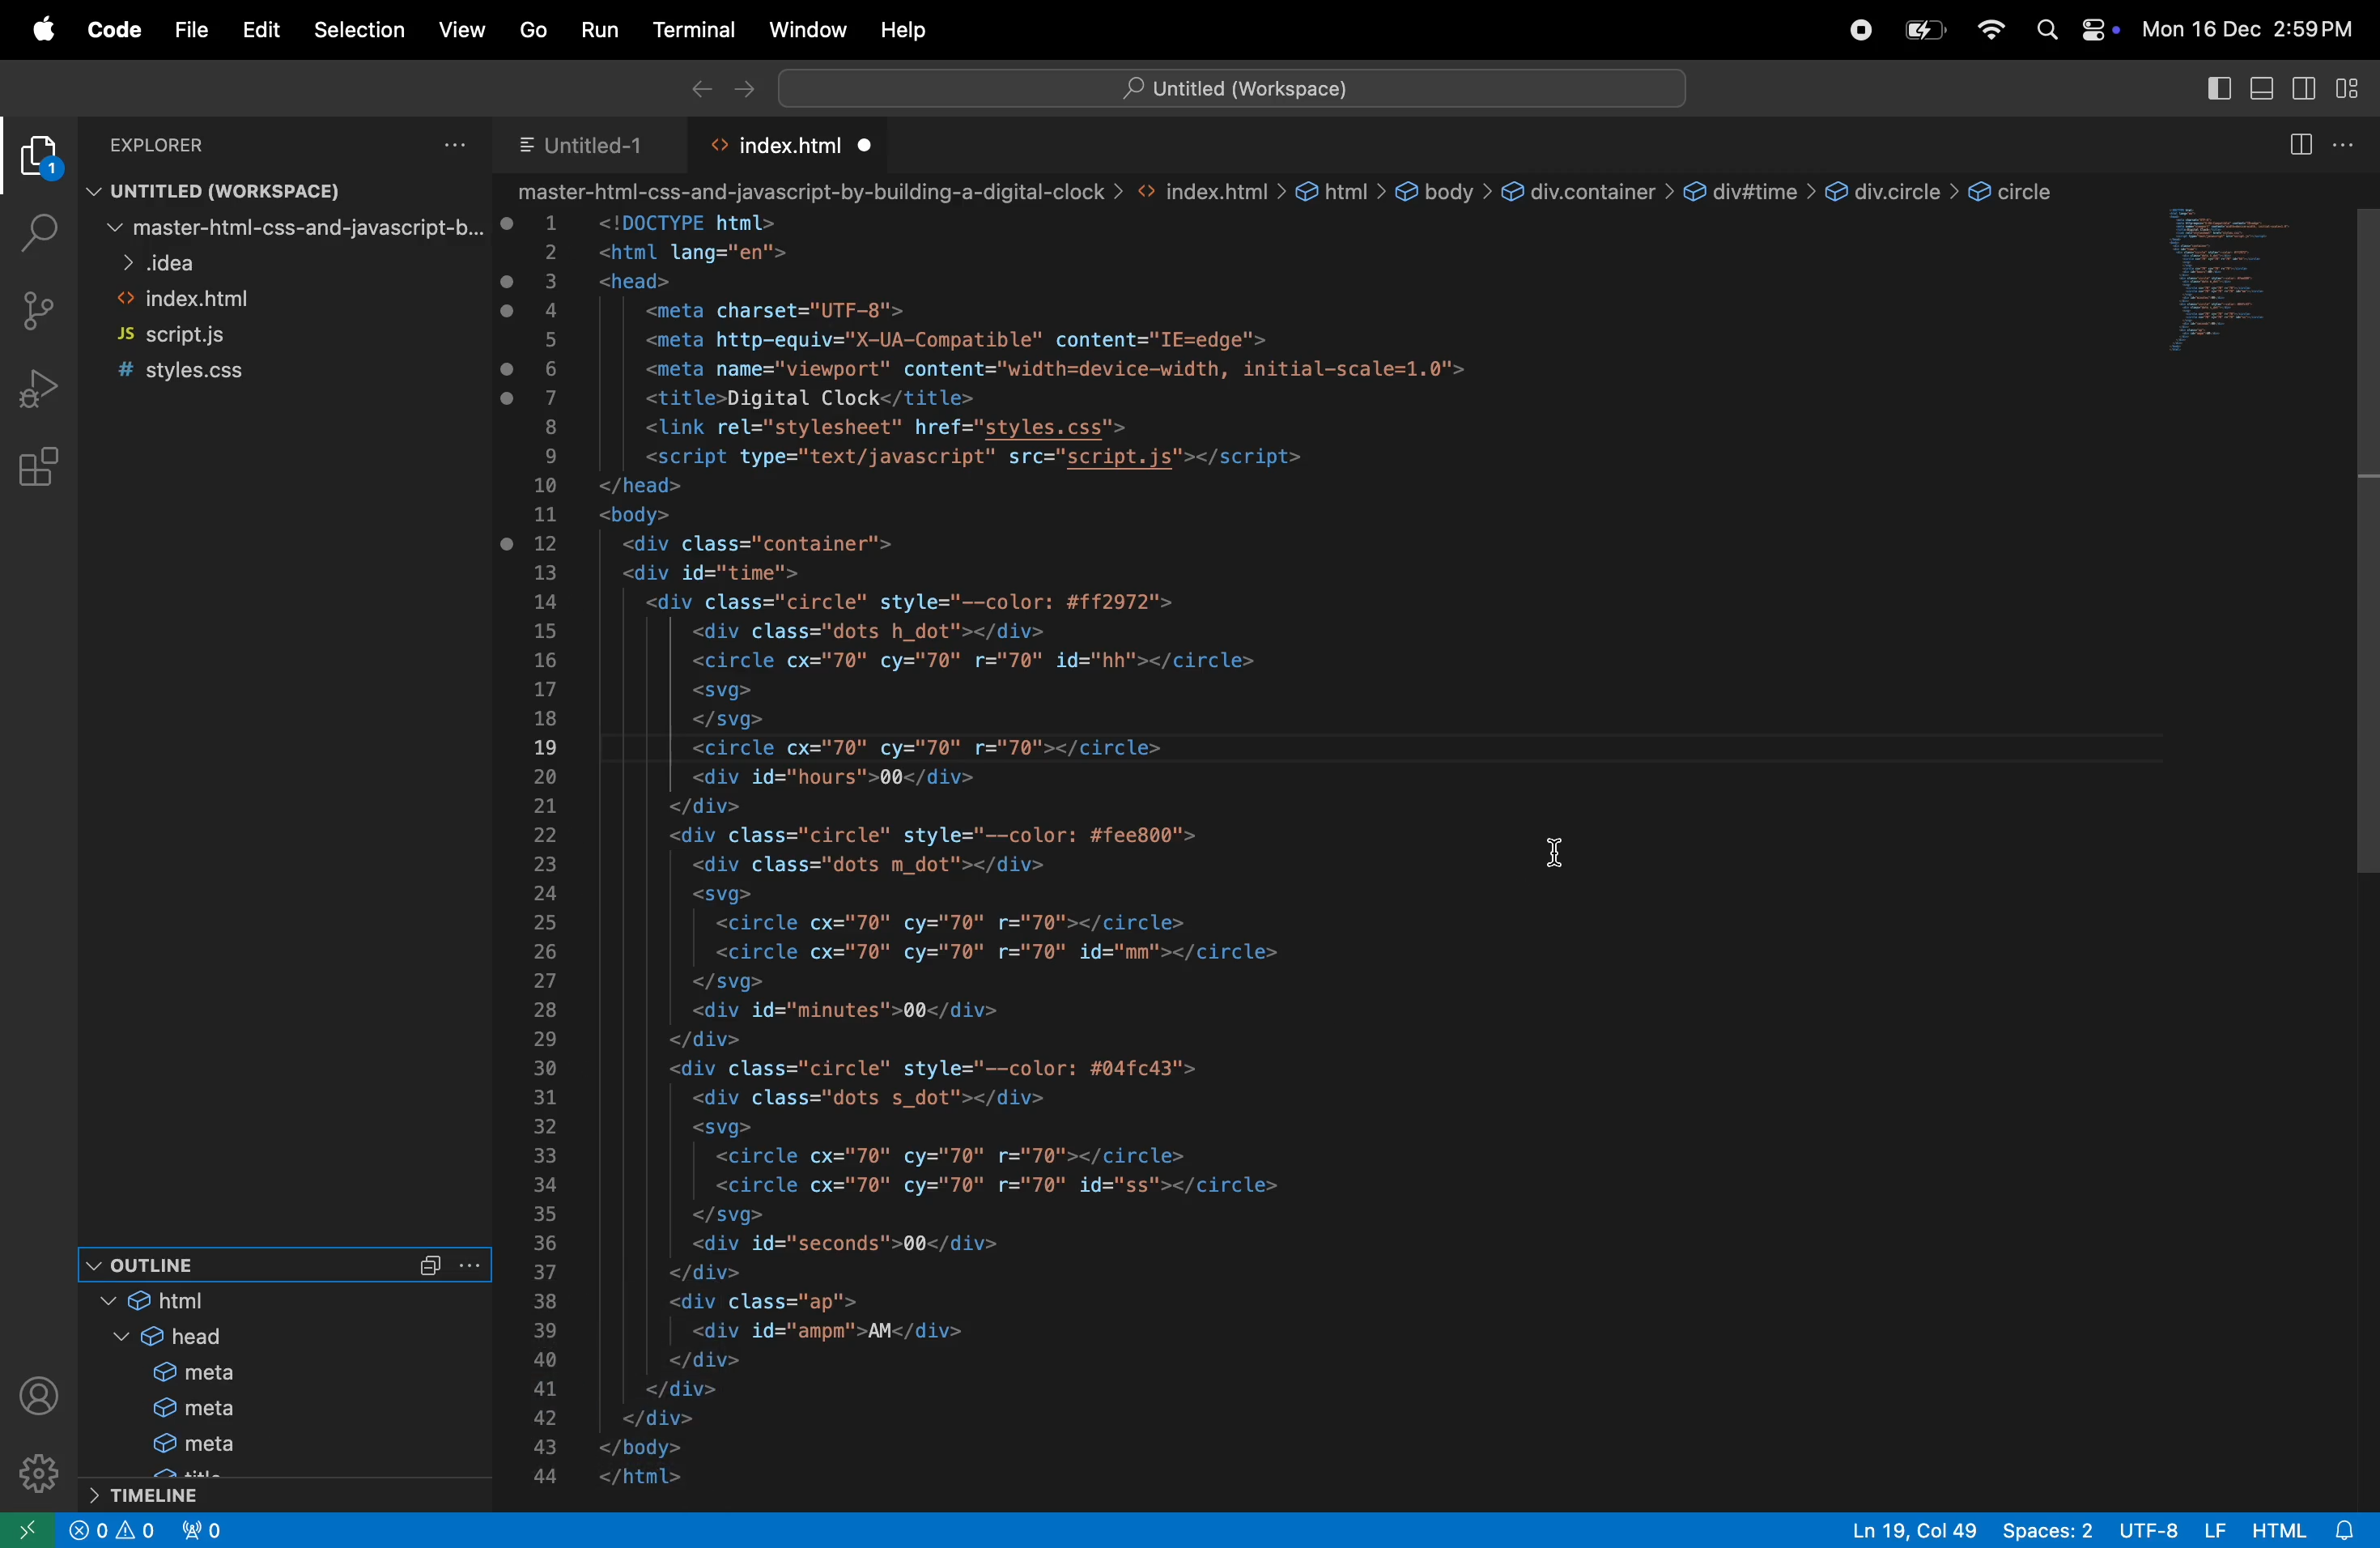 The width and height of the screenshot is (2380, 1548). Describe the element at coordinates (801, 29) in the screenshot. I see `window` at that location.